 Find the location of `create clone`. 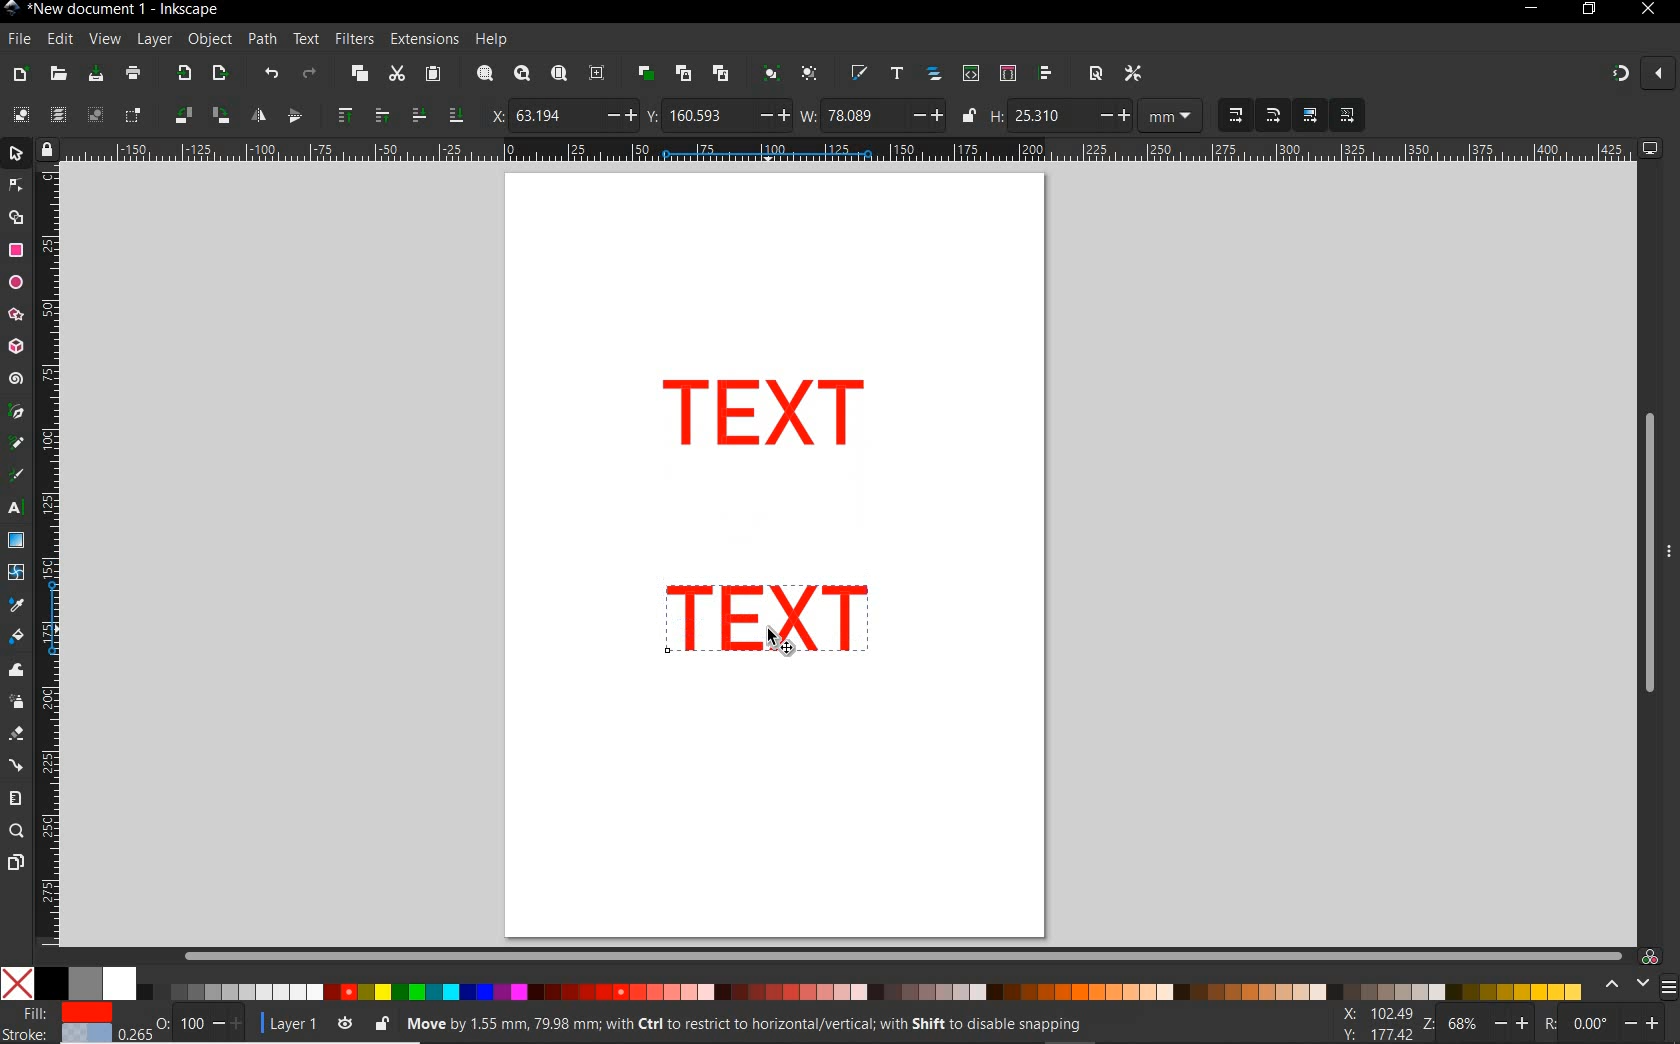

create clone is located at coordinates (682, 74).